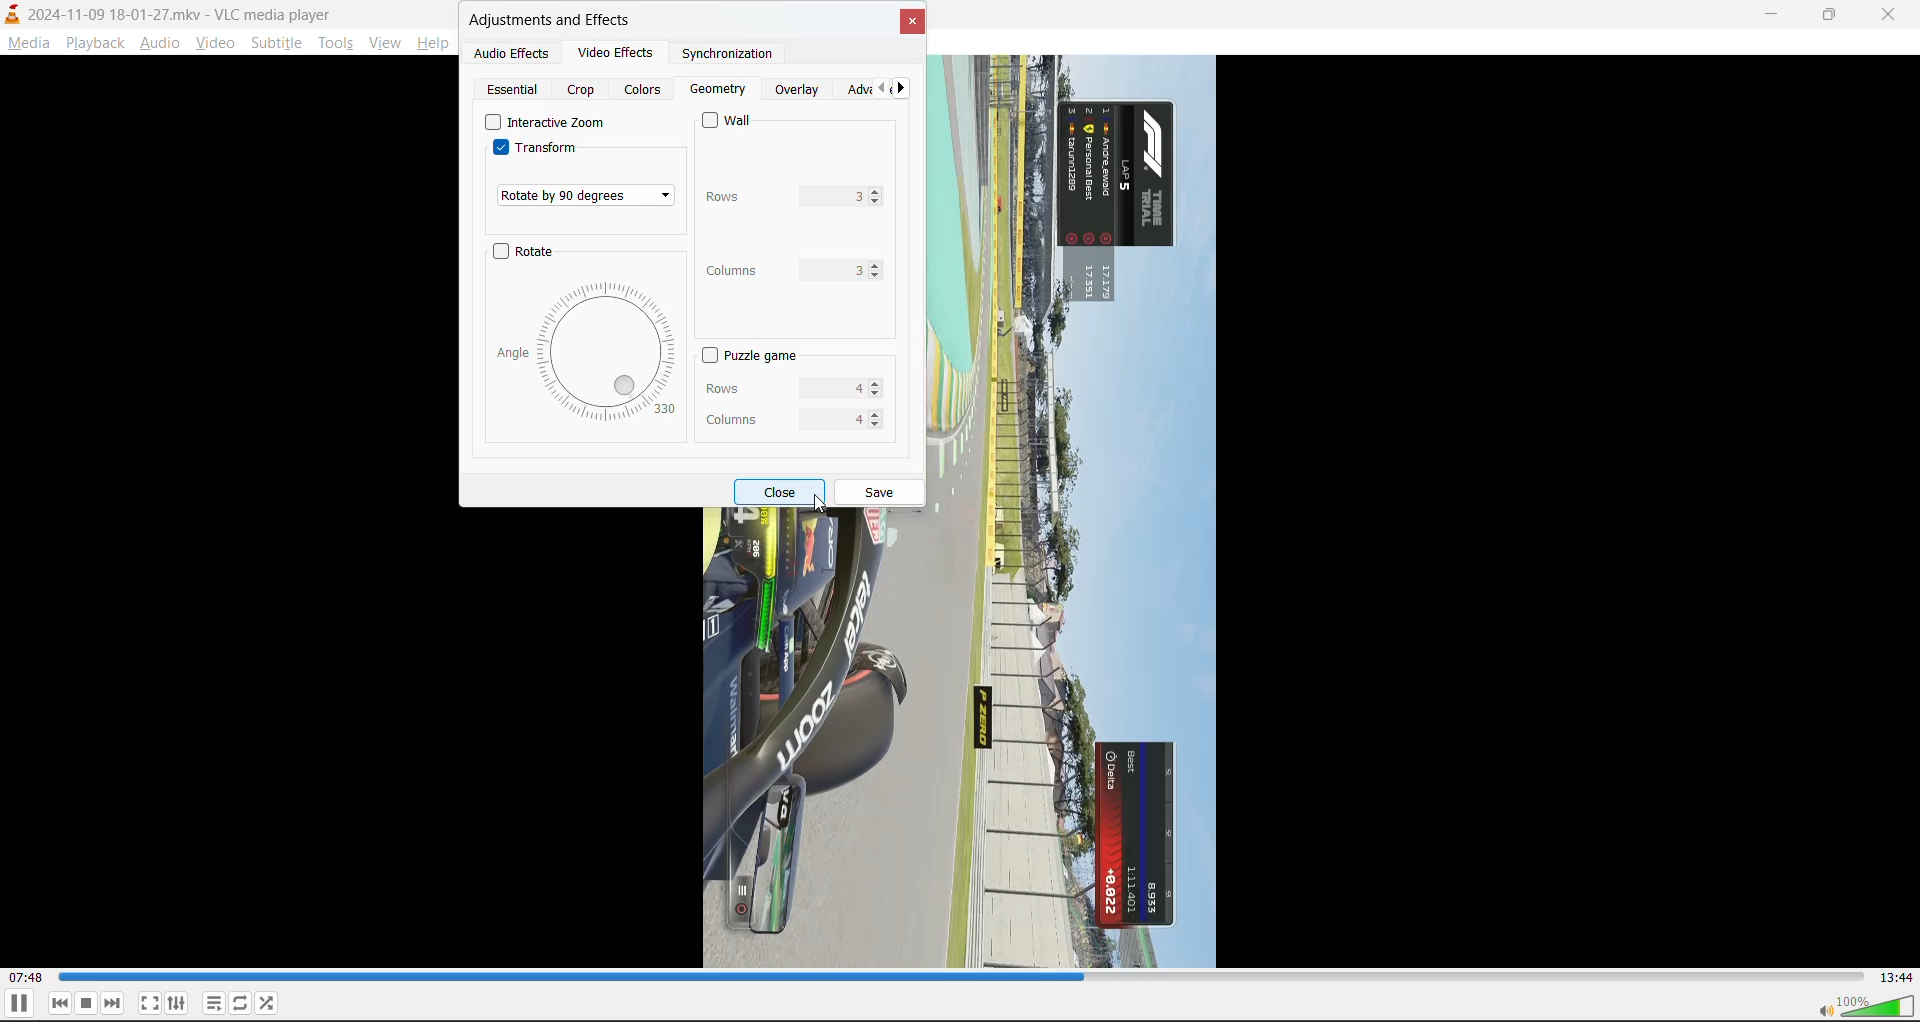  Describe the element at coordinates (546, 120) in the screenshot. I see `Interactive zoom` at that location.